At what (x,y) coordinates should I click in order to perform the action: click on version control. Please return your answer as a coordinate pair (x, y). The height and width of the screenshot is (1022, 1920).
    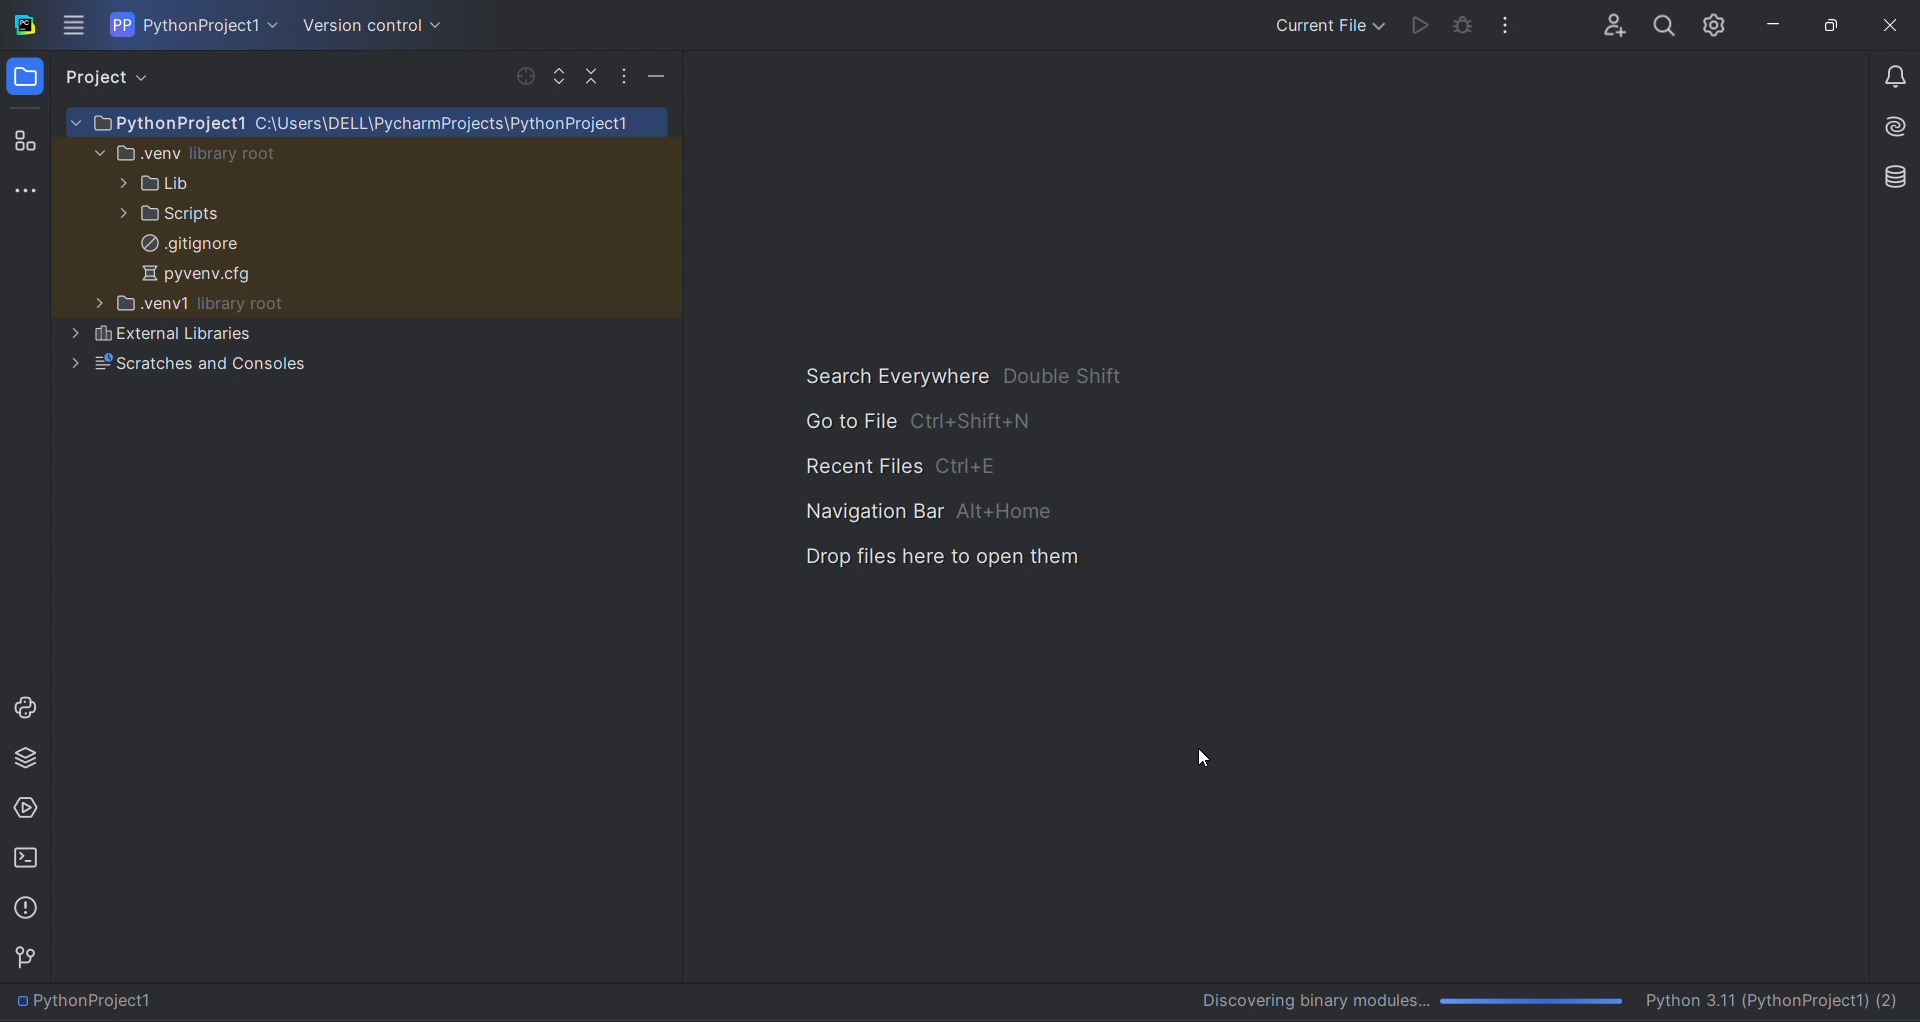
    Looking at the image, I should click on (369, 26).